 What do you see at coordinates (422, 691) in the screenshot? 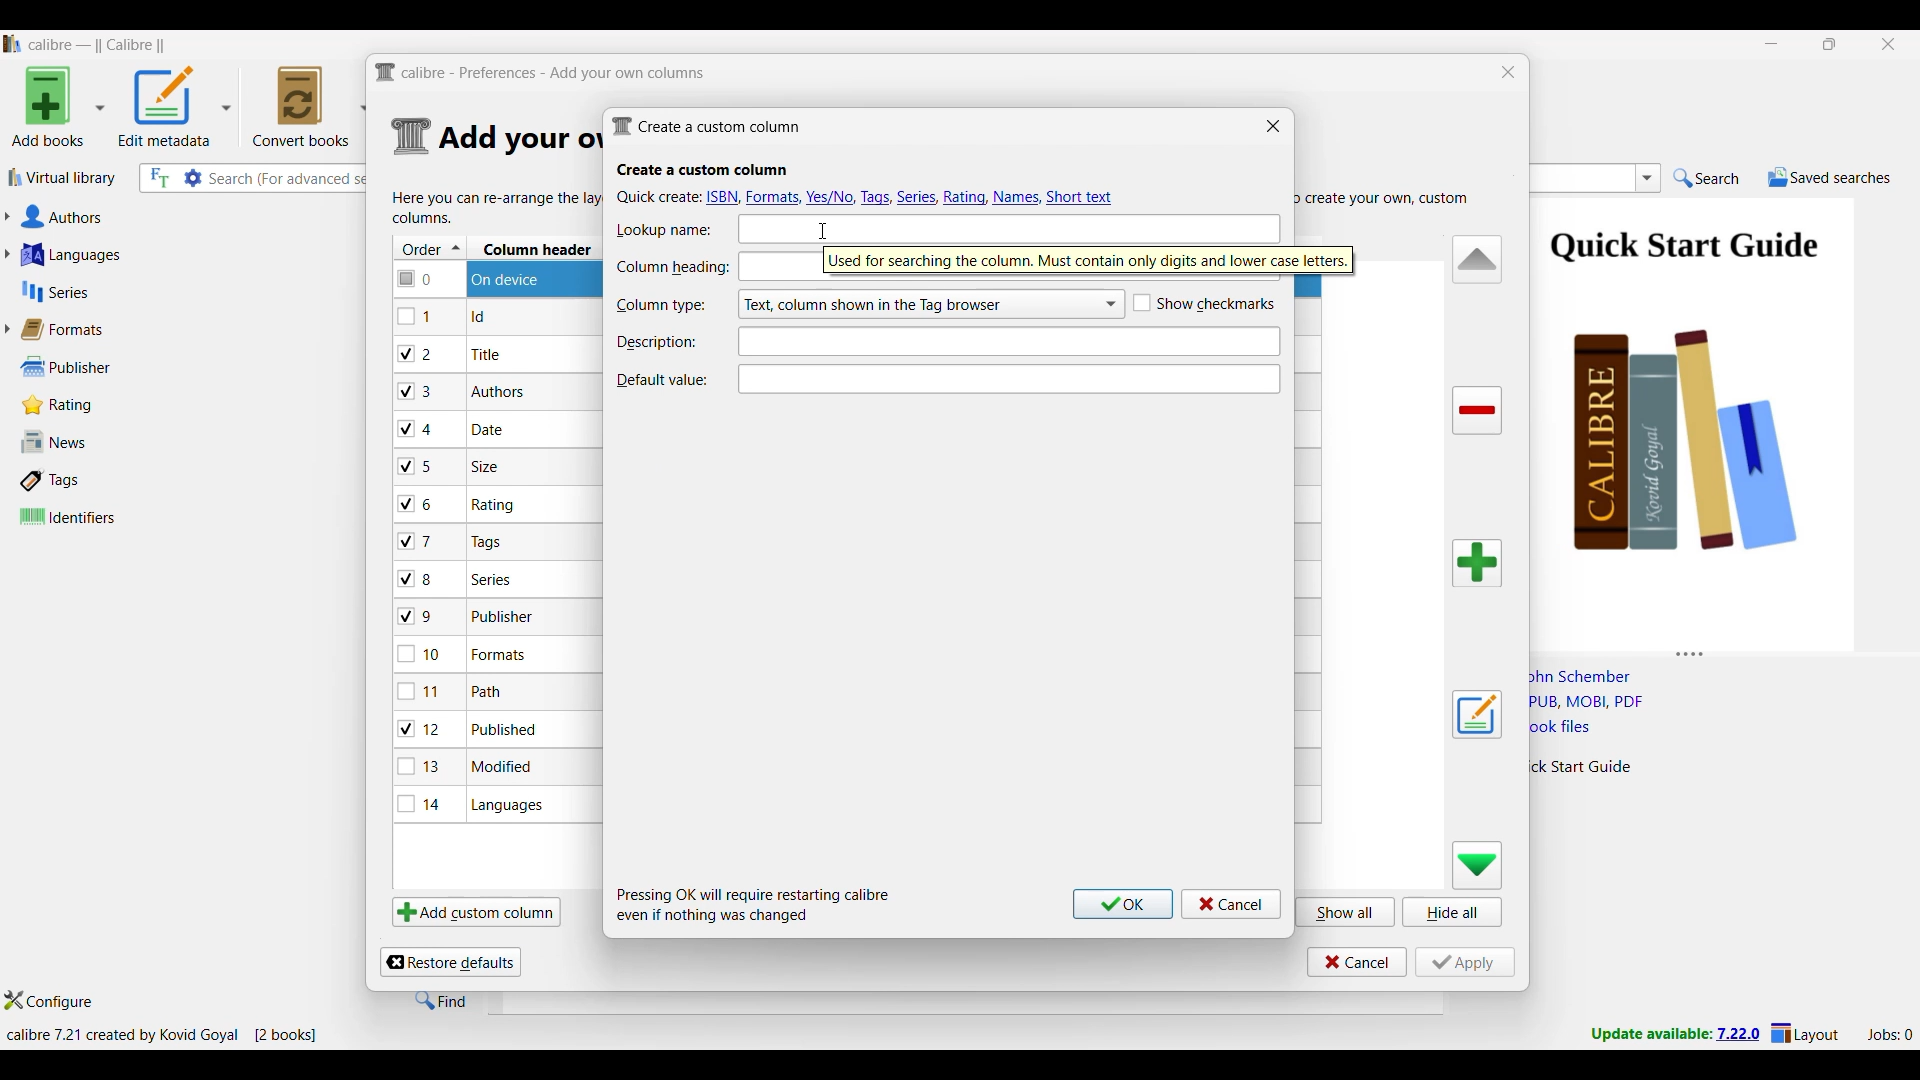
I see `checkbox - 11` at bounding box center [422, 691].